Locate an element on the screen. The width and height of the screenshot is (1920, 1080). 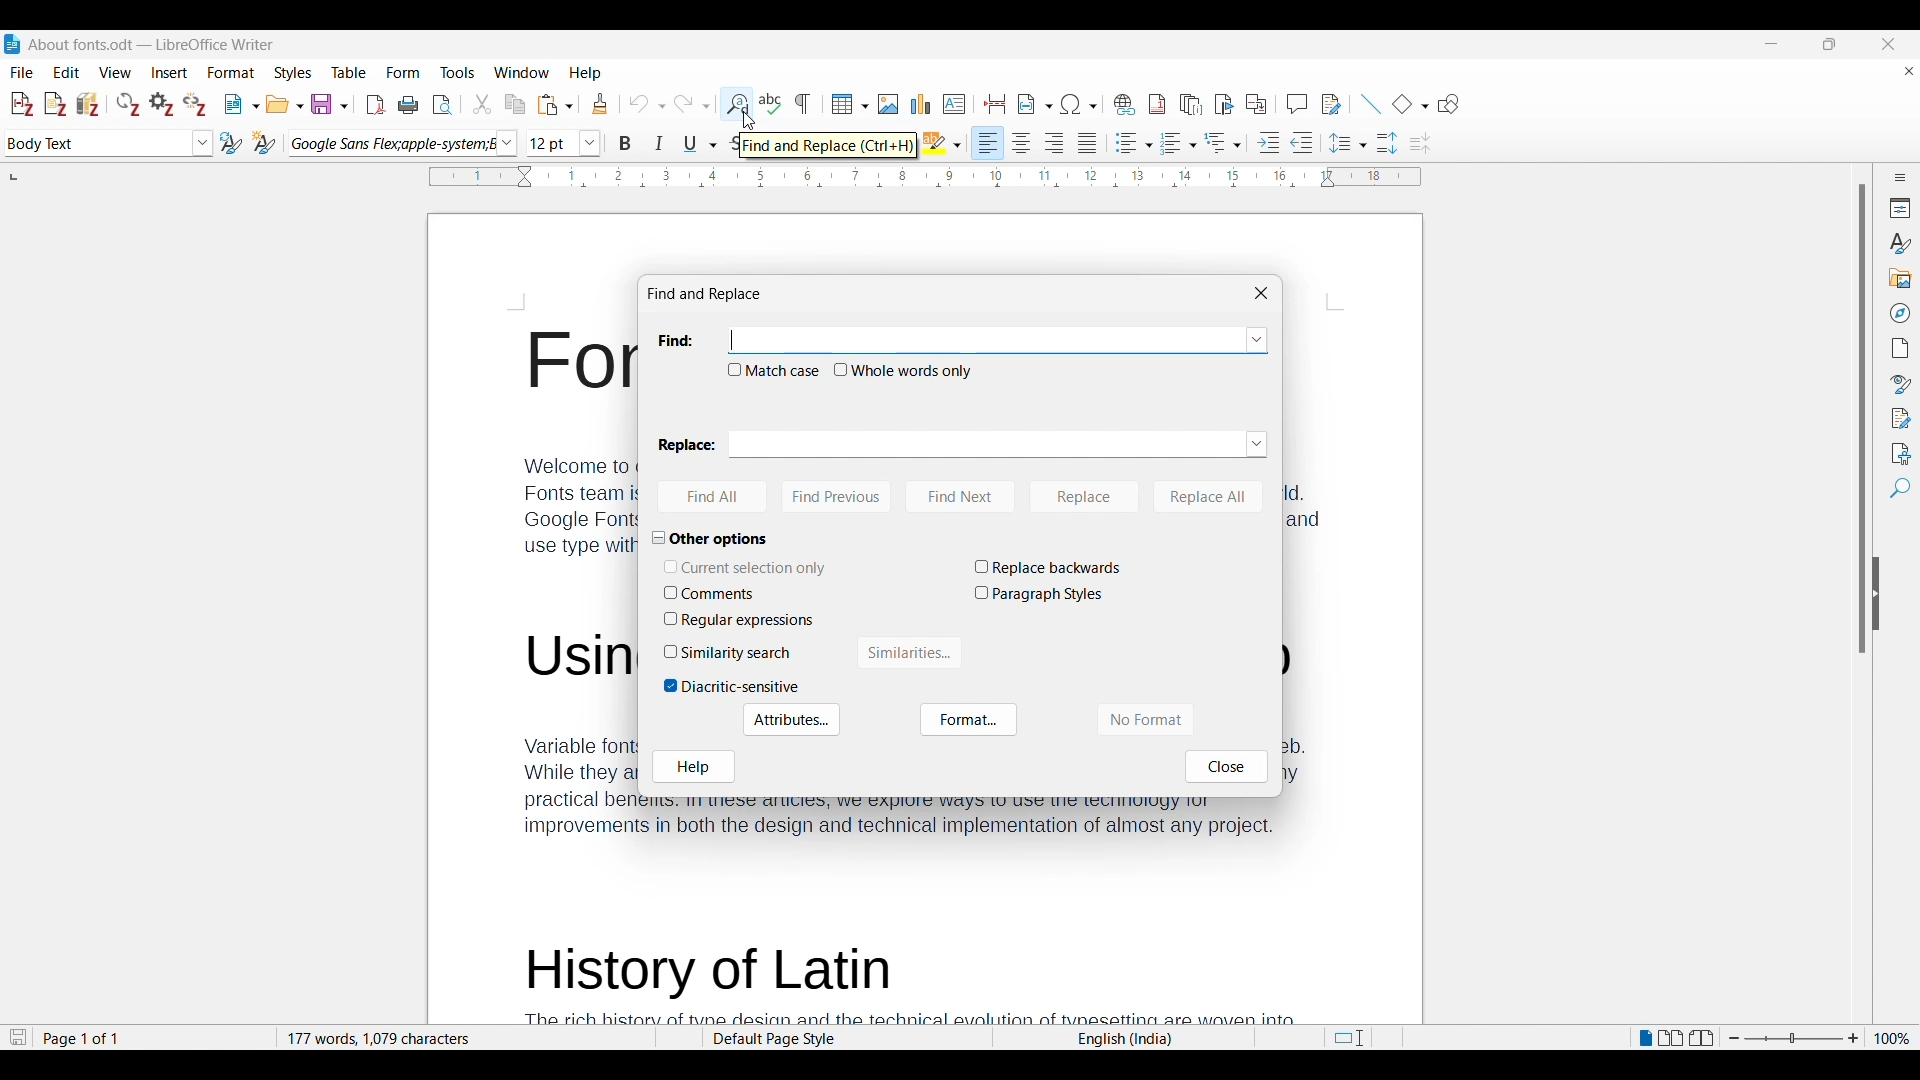
Standard selection is located at coordinates (1348, 1038).